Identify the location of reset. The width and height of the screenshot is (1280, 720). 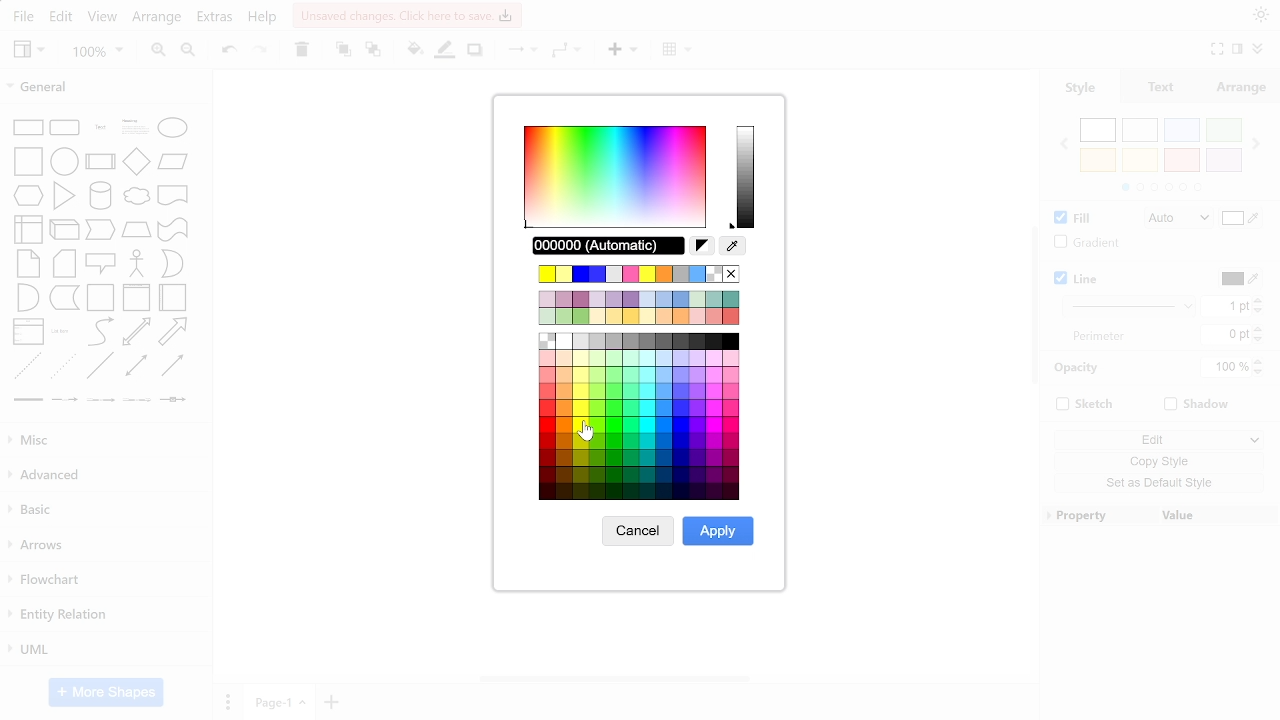
(702, 246).